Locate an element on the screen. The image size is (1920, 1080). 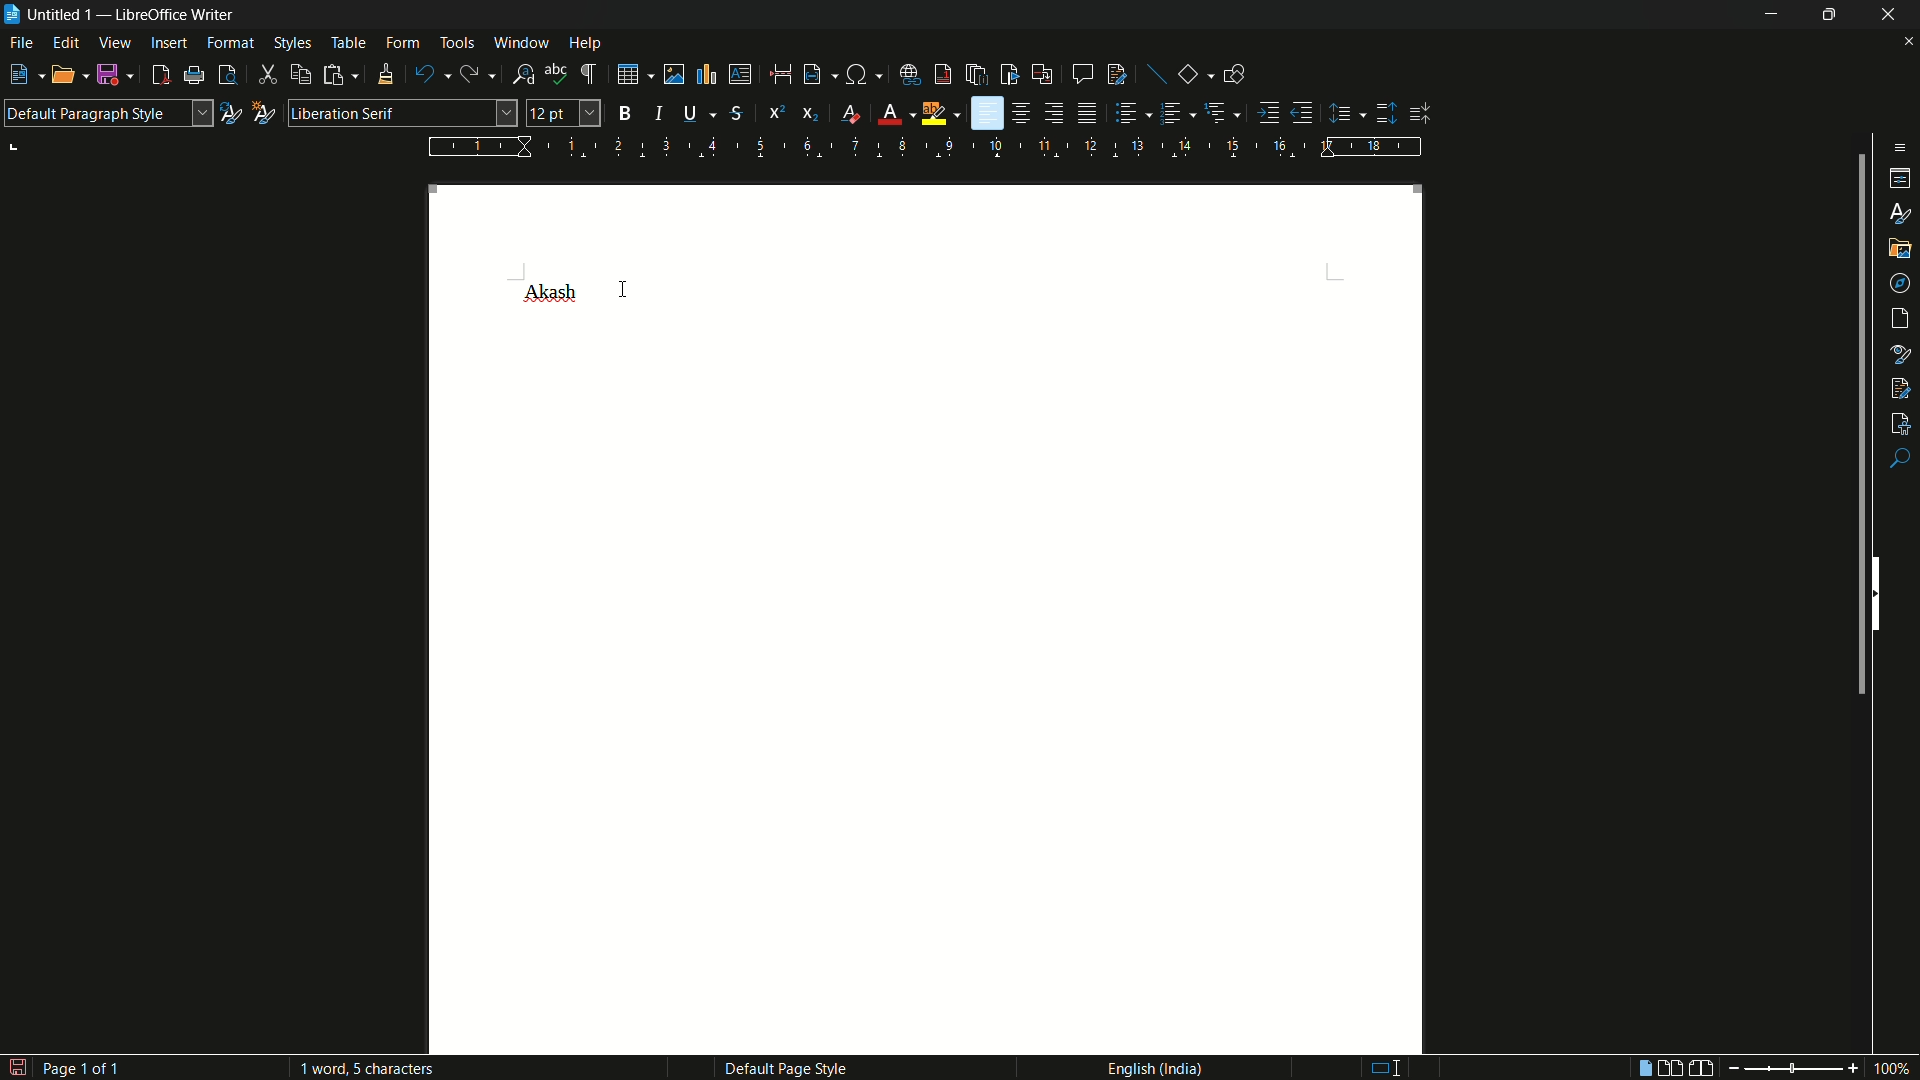
decrease indentation is located at coordinates (1303, 112).